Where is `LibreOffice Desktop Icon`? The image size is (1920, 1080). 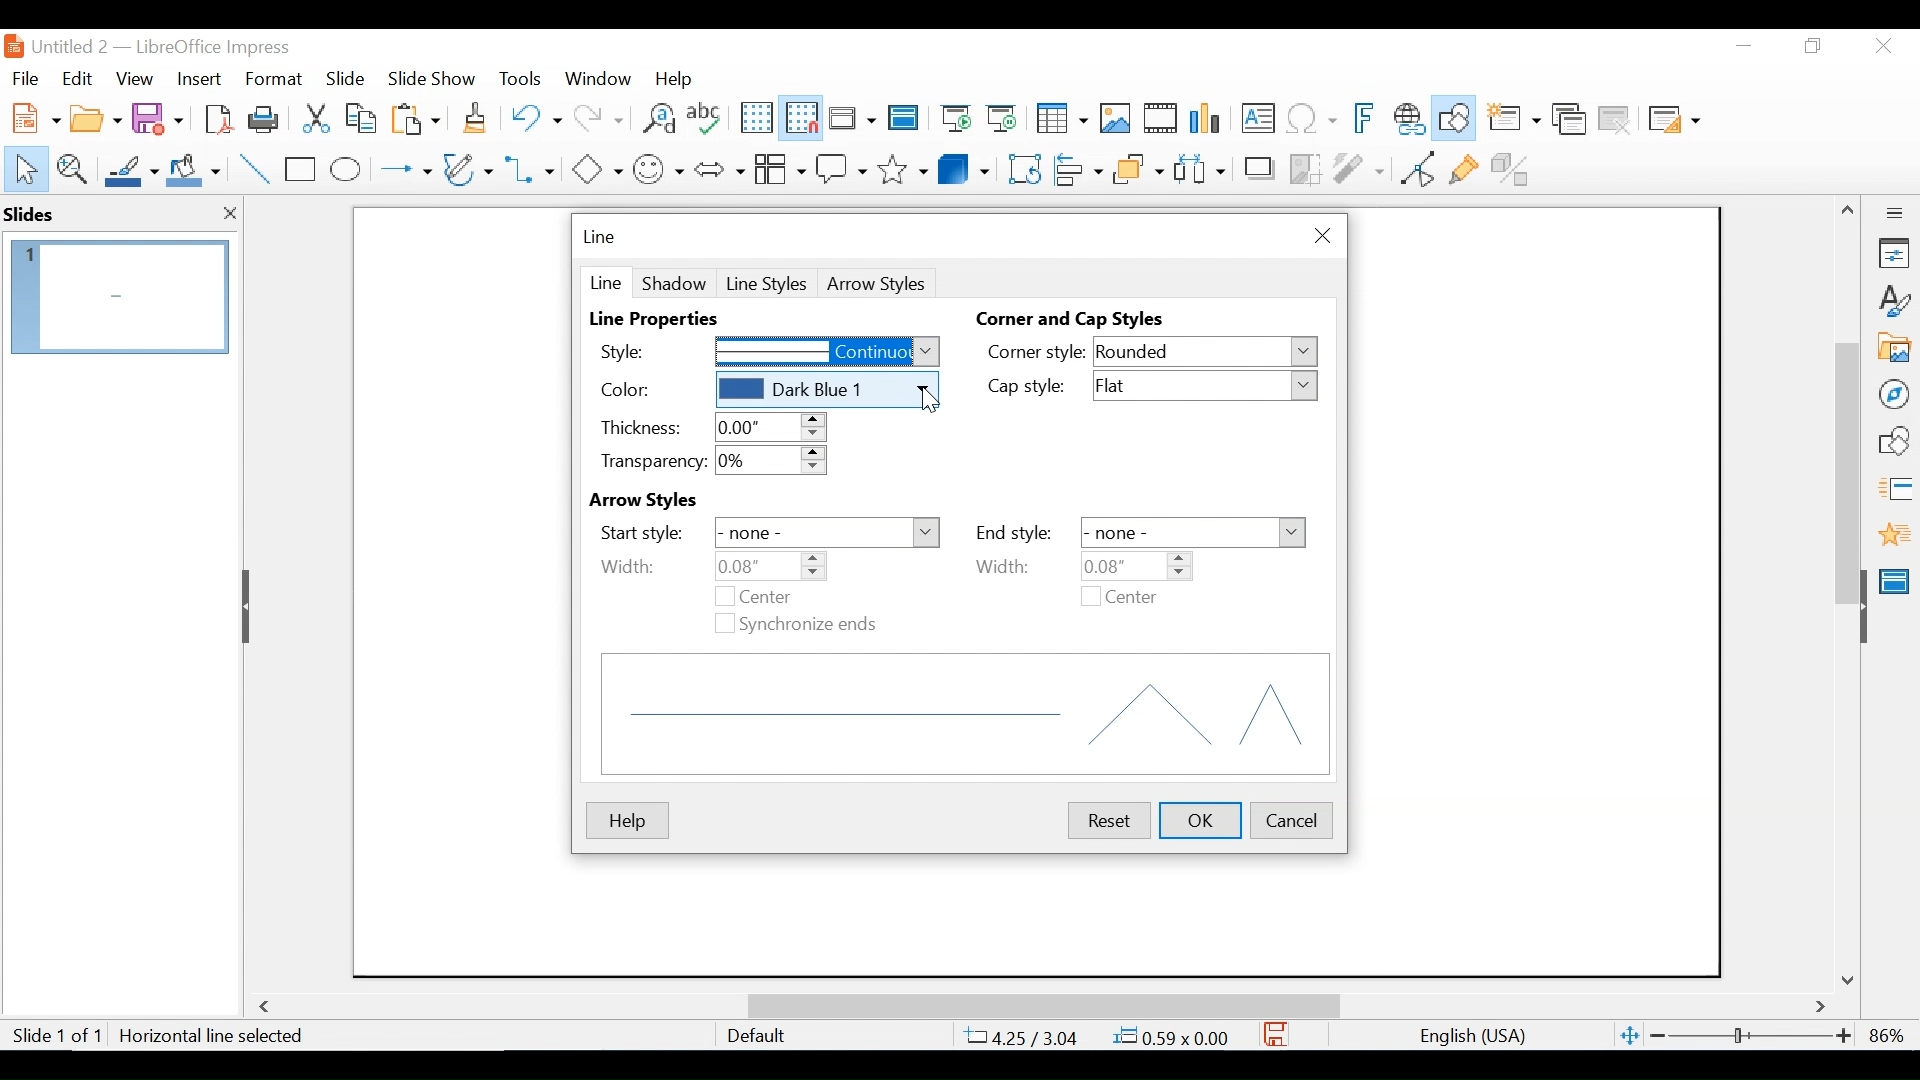 LibreOffice Desktop Icon is located at coordinates (12, 46).